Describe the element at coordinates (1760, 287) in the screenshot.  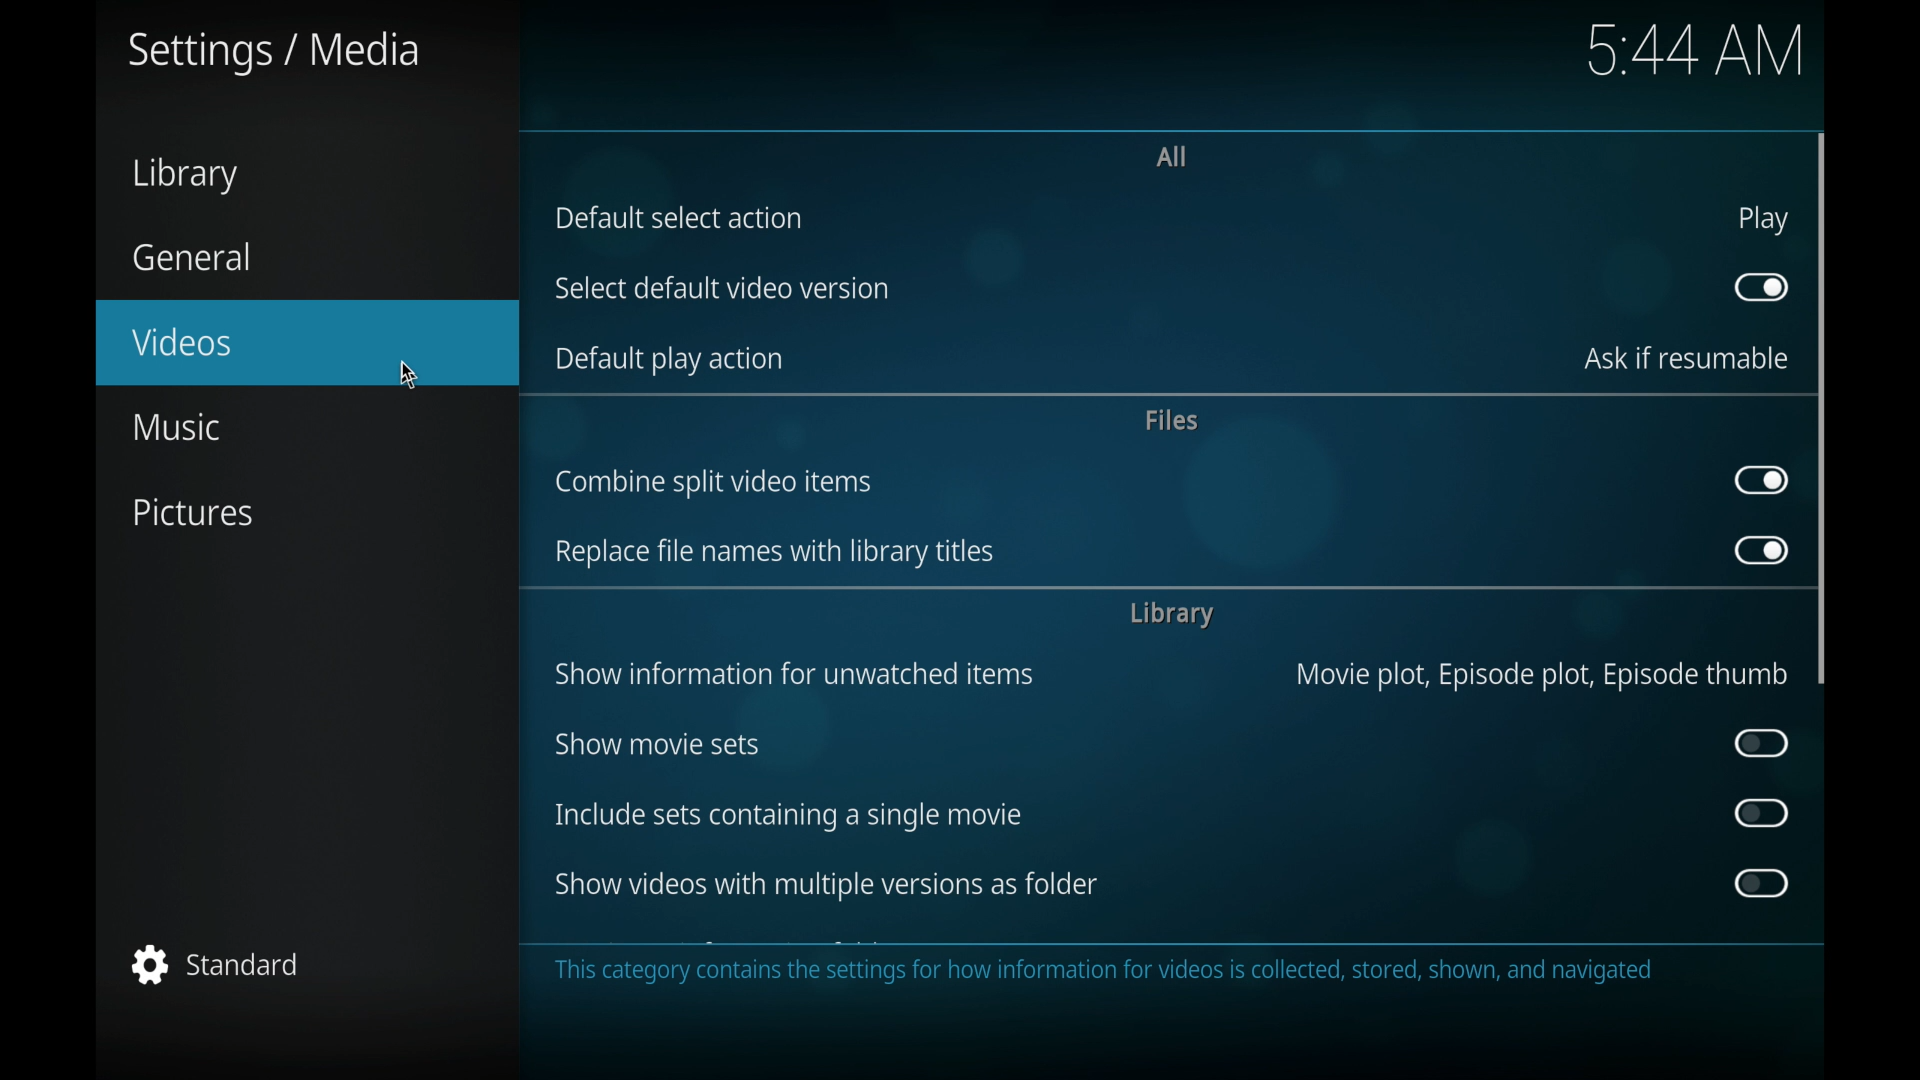
I see `toggle  button` at that location.